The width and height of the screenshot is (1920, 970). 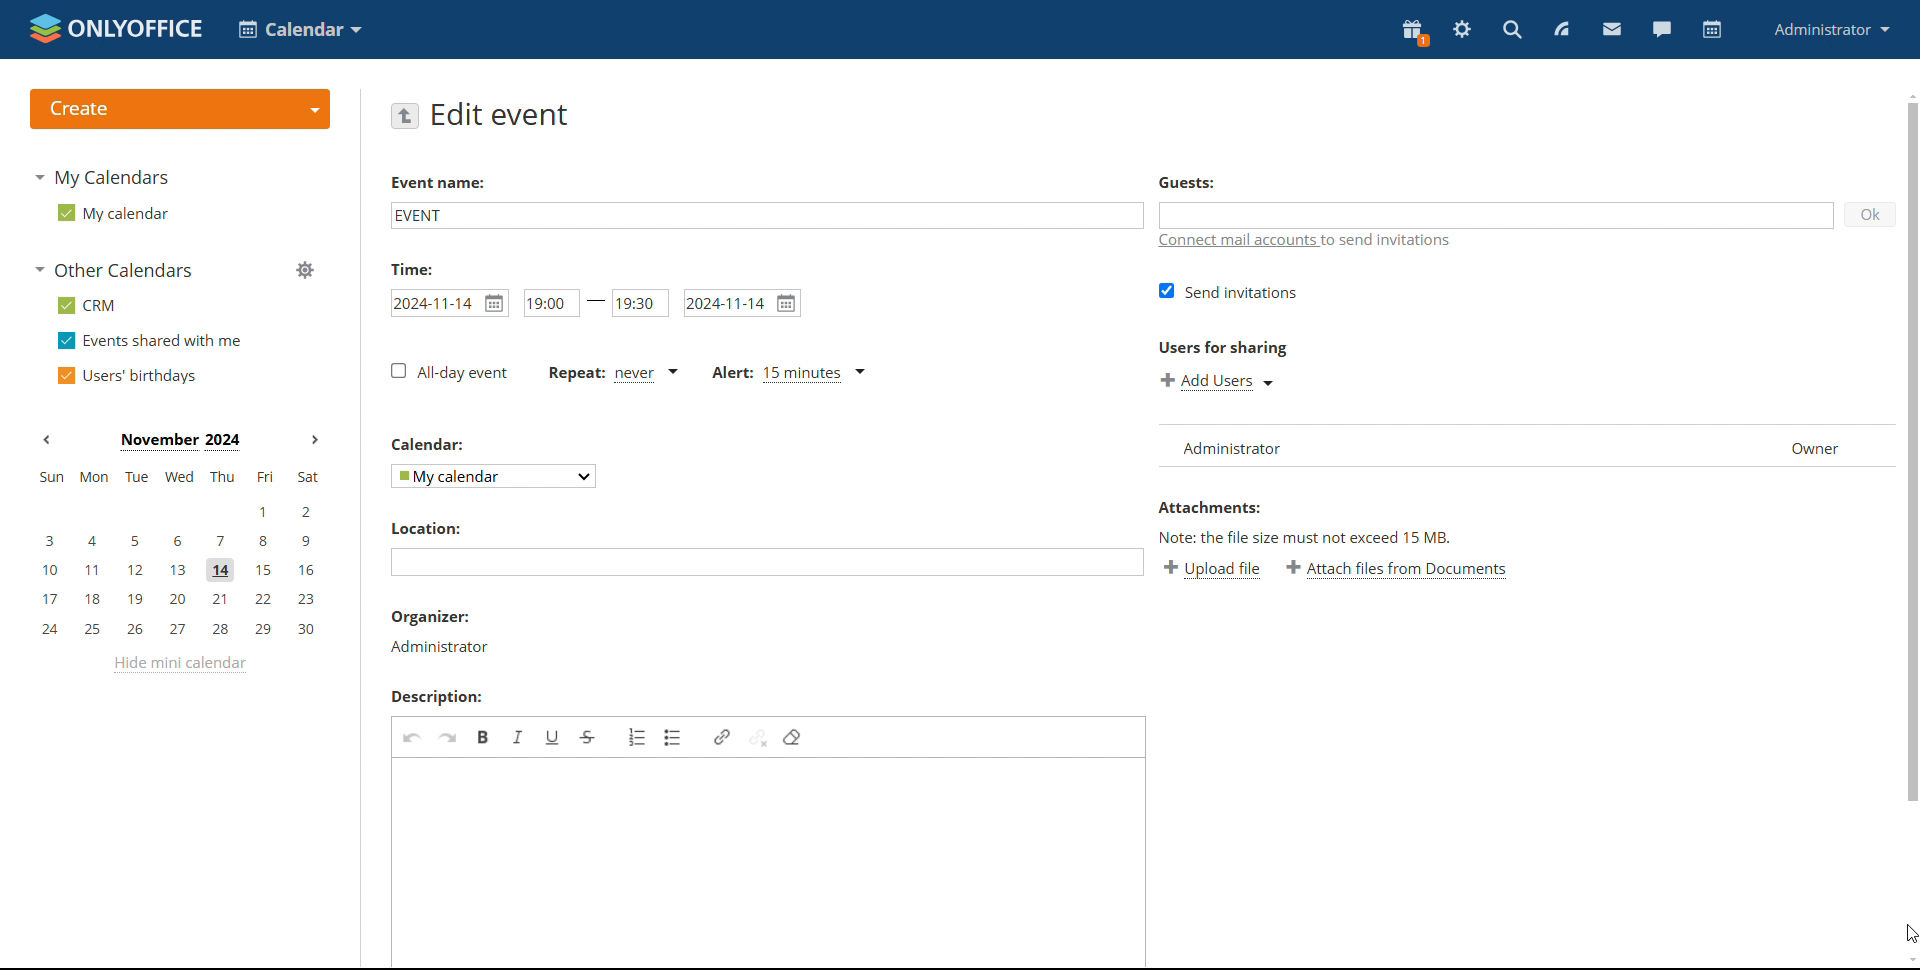 What do you see at coordinates (434, 527) in the screenshot?
I see `location:` at bounding box center [434, 527].